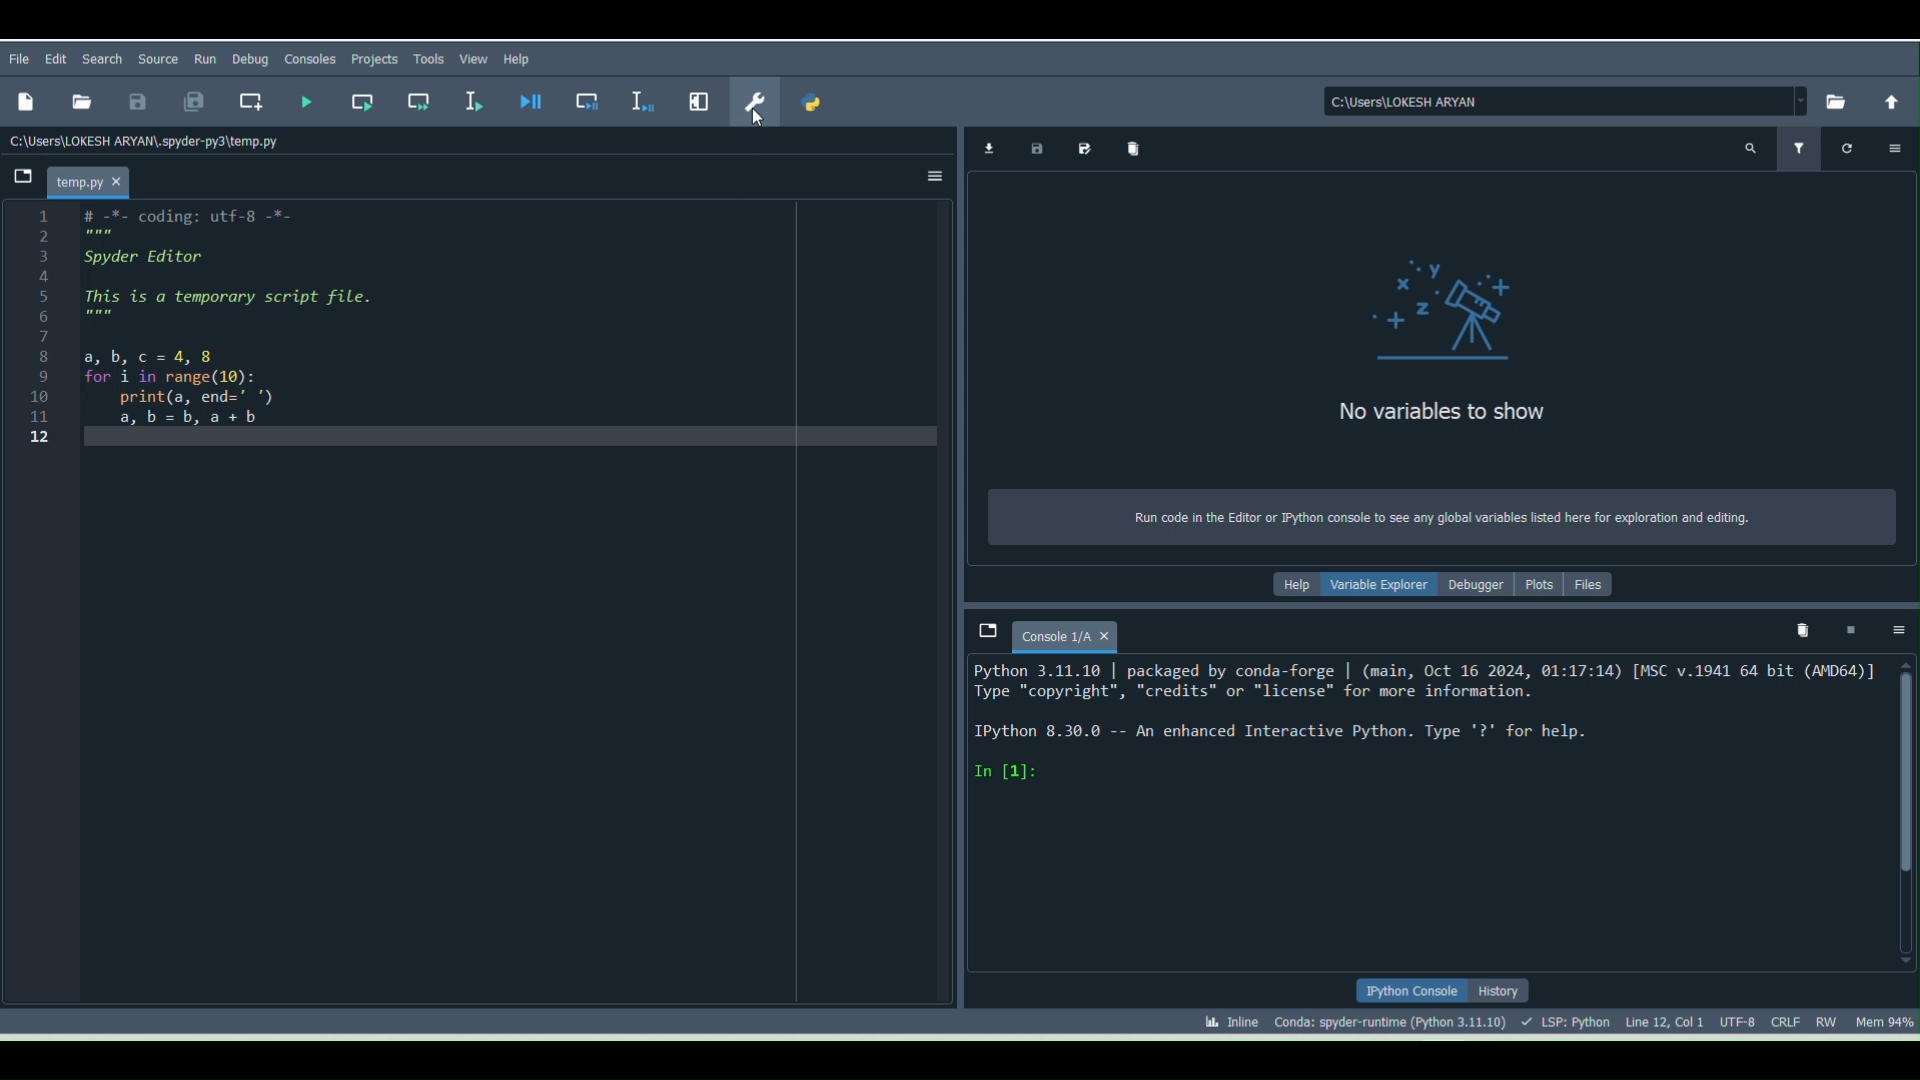 Image resolution: width=1920 pixels, height=1080 pixels. Describe the element at coordinates (478, 607) in the screenshot. I see `Code editor` at that location.